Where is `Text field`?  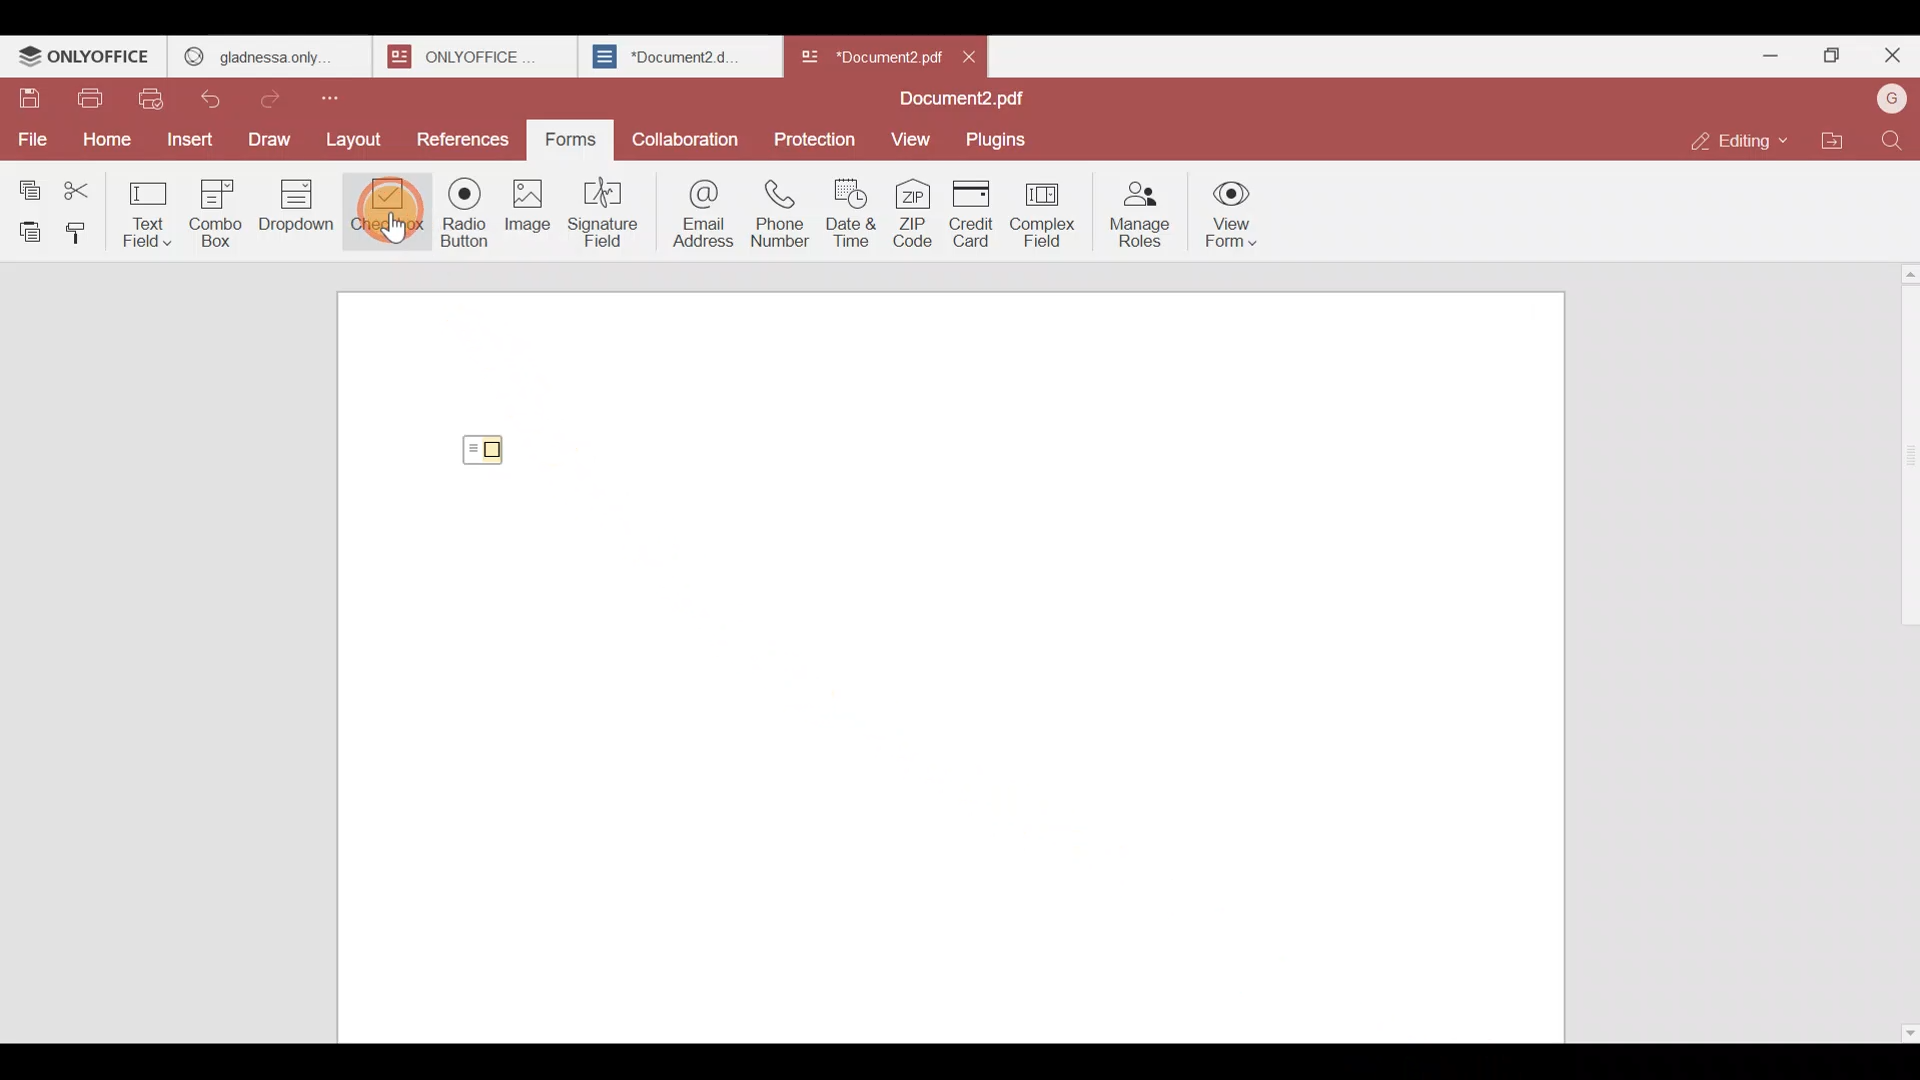 Text field is located at coordinates (151, 208).